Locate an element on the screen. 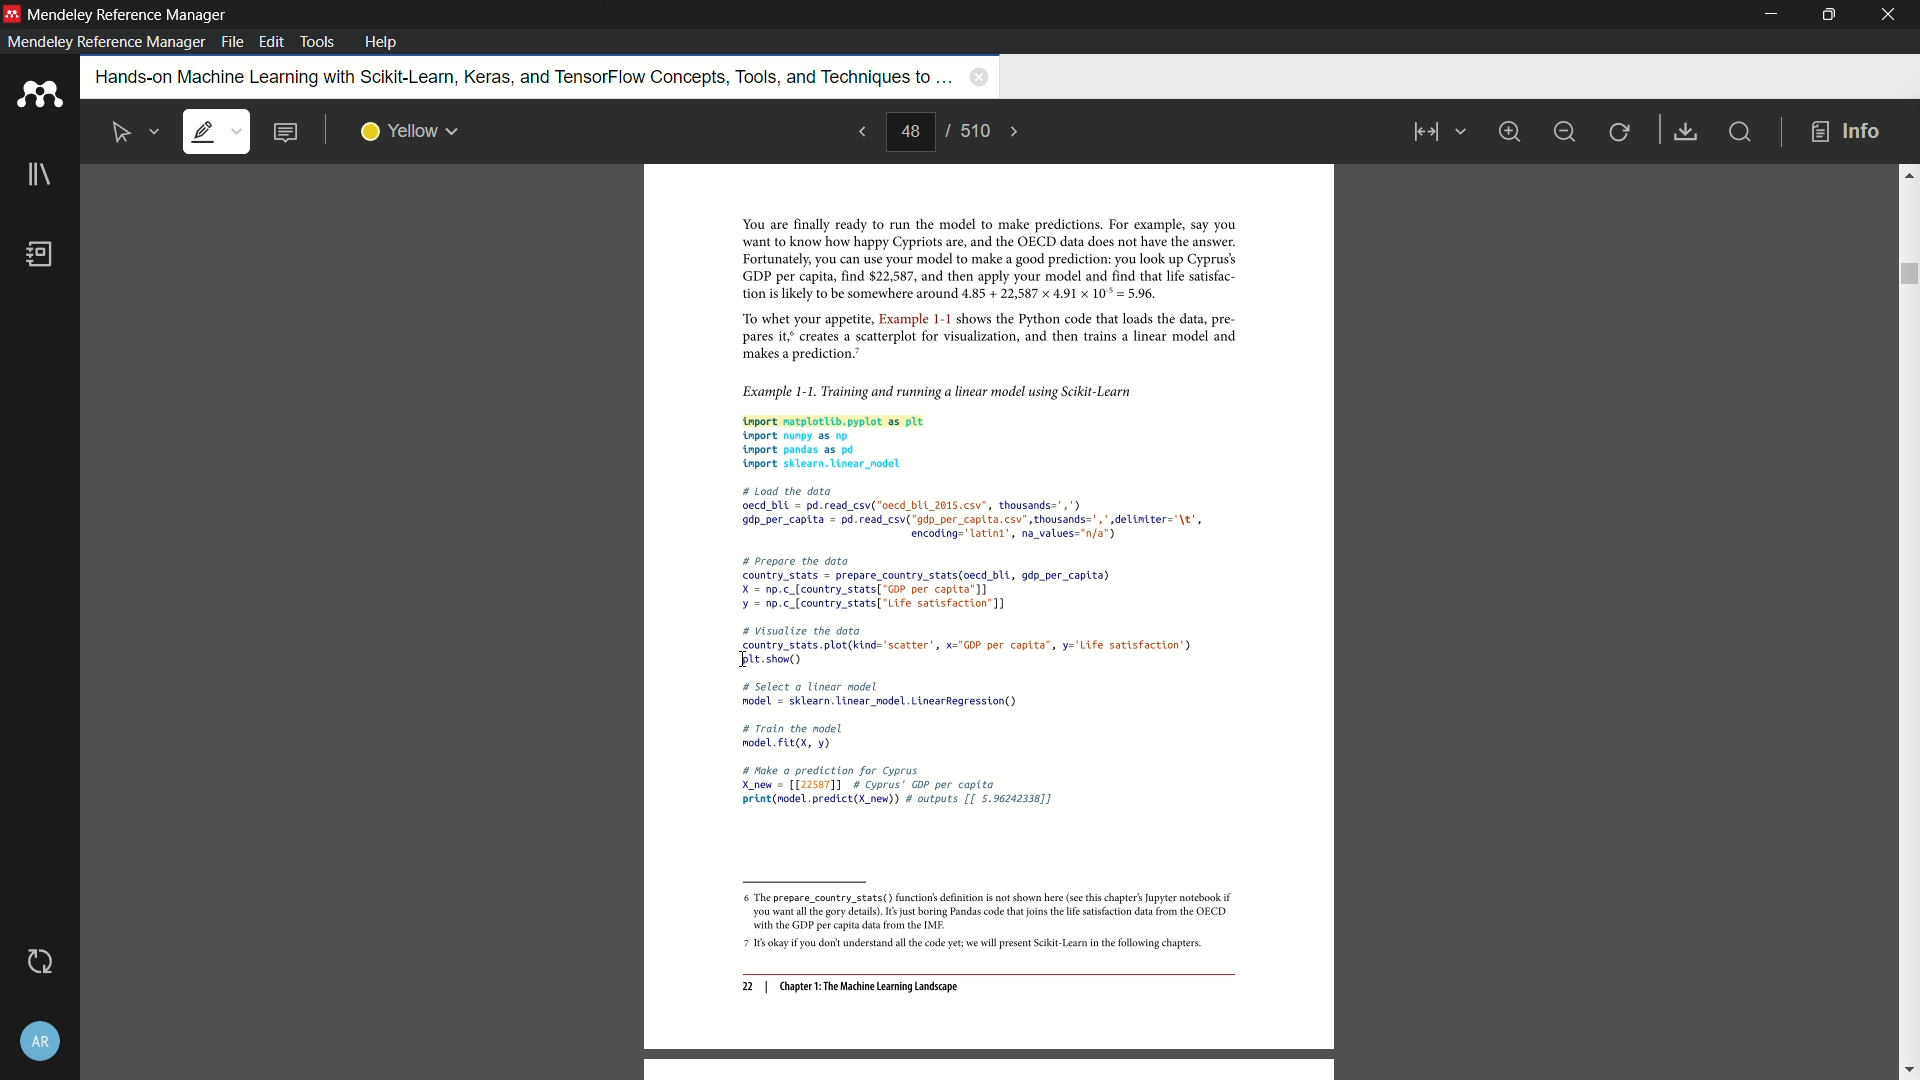  app icon is located at coordinates (12, 13).